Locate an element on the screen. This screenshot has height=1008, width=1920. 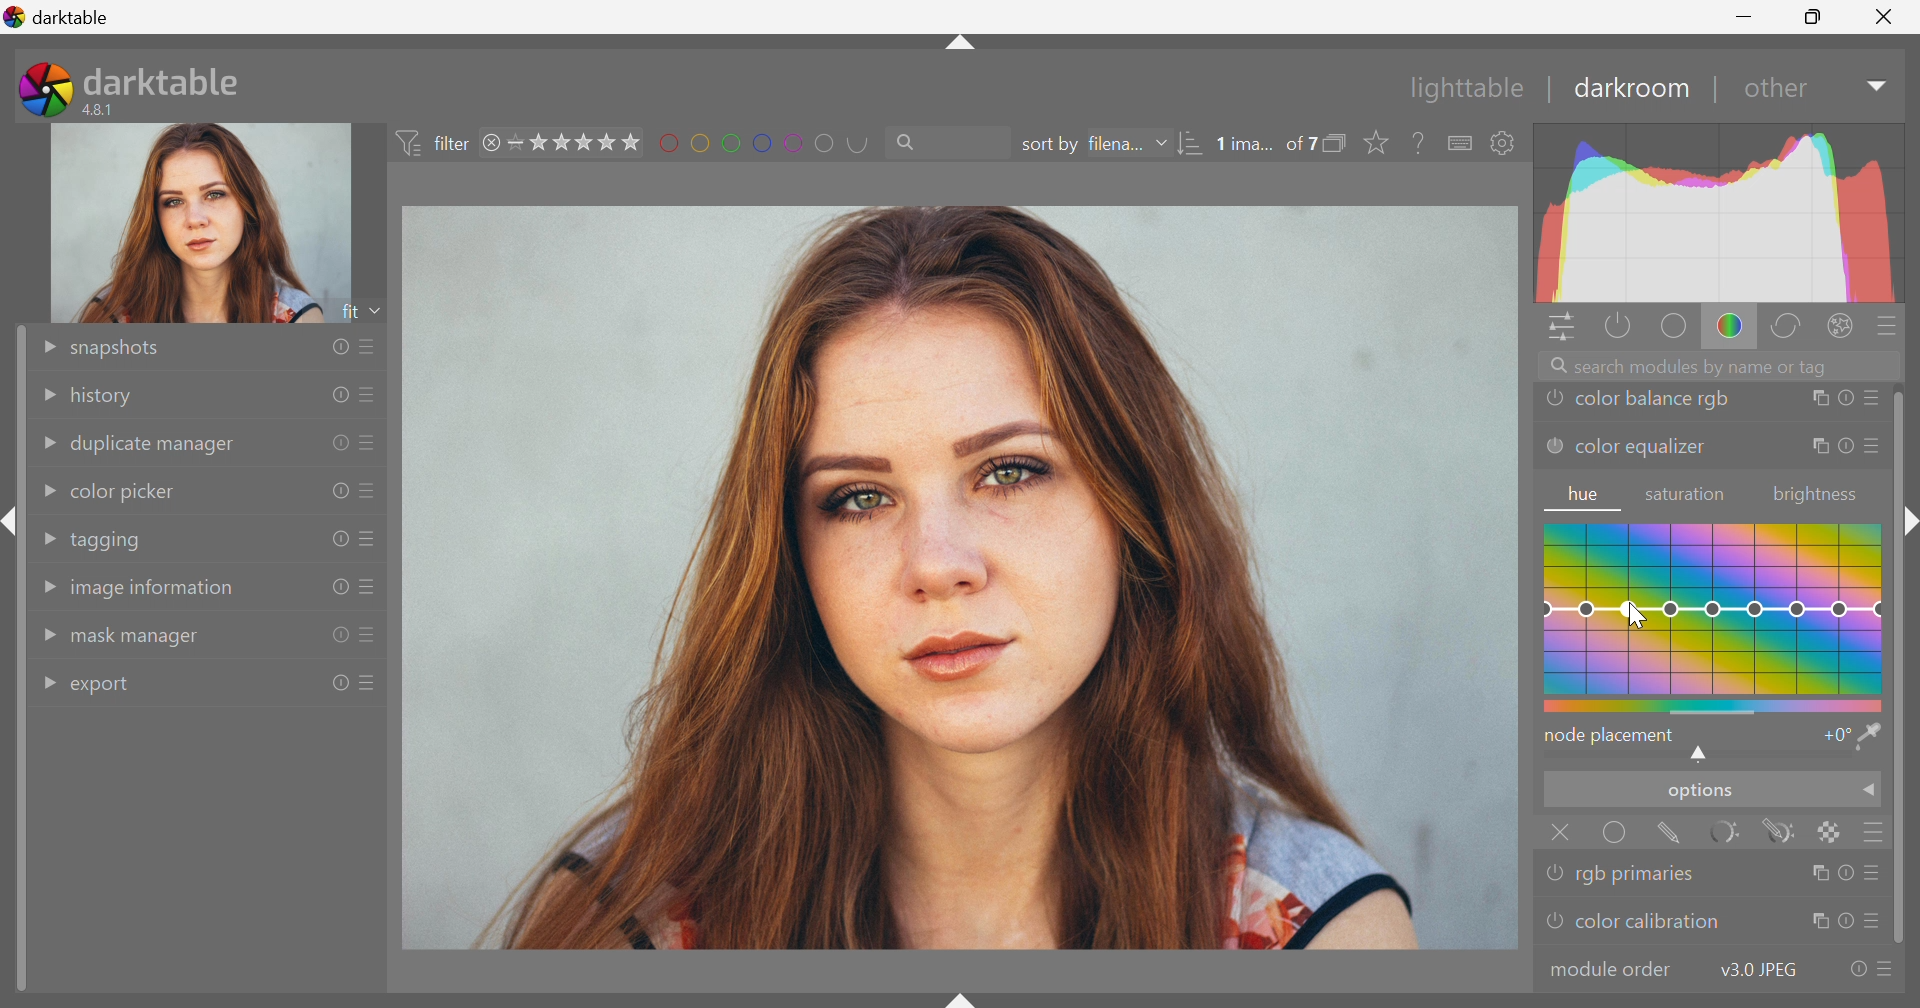
Drop Down is located at coordinates (1871, 793).